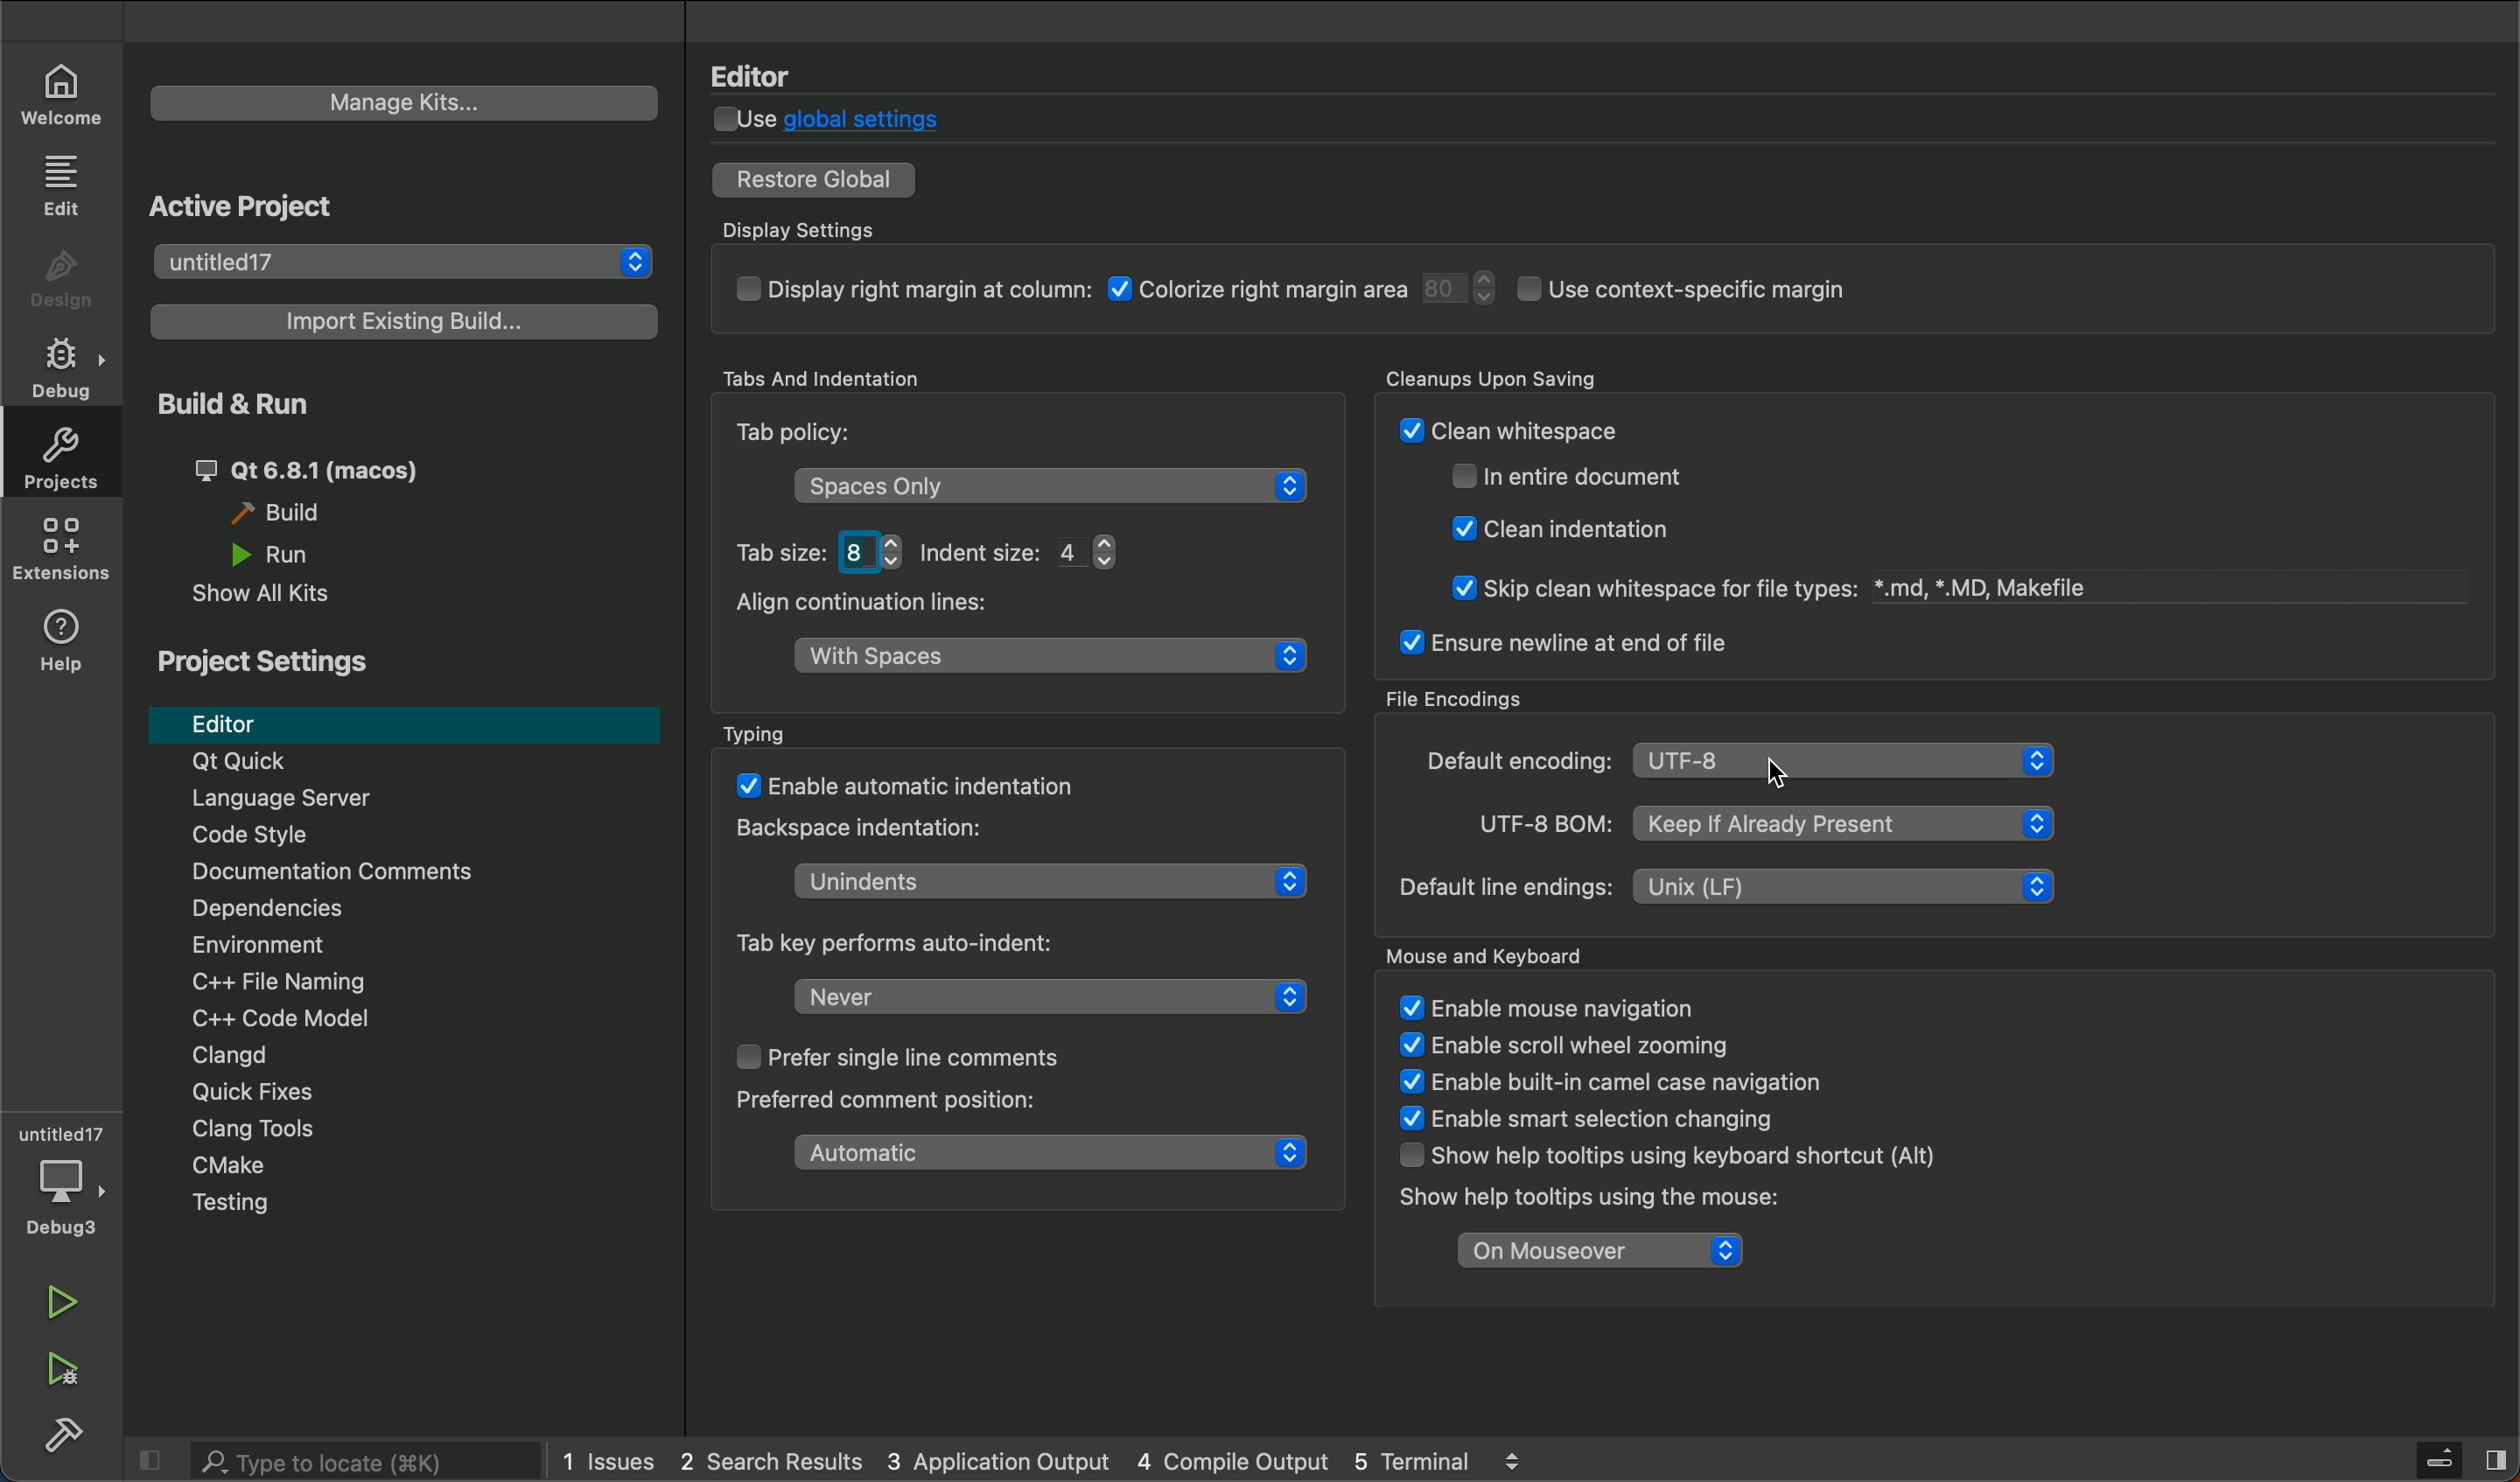 The height and width of the screenshot is (1482, 2520). I want to click on run and build, so click(68, 1372).